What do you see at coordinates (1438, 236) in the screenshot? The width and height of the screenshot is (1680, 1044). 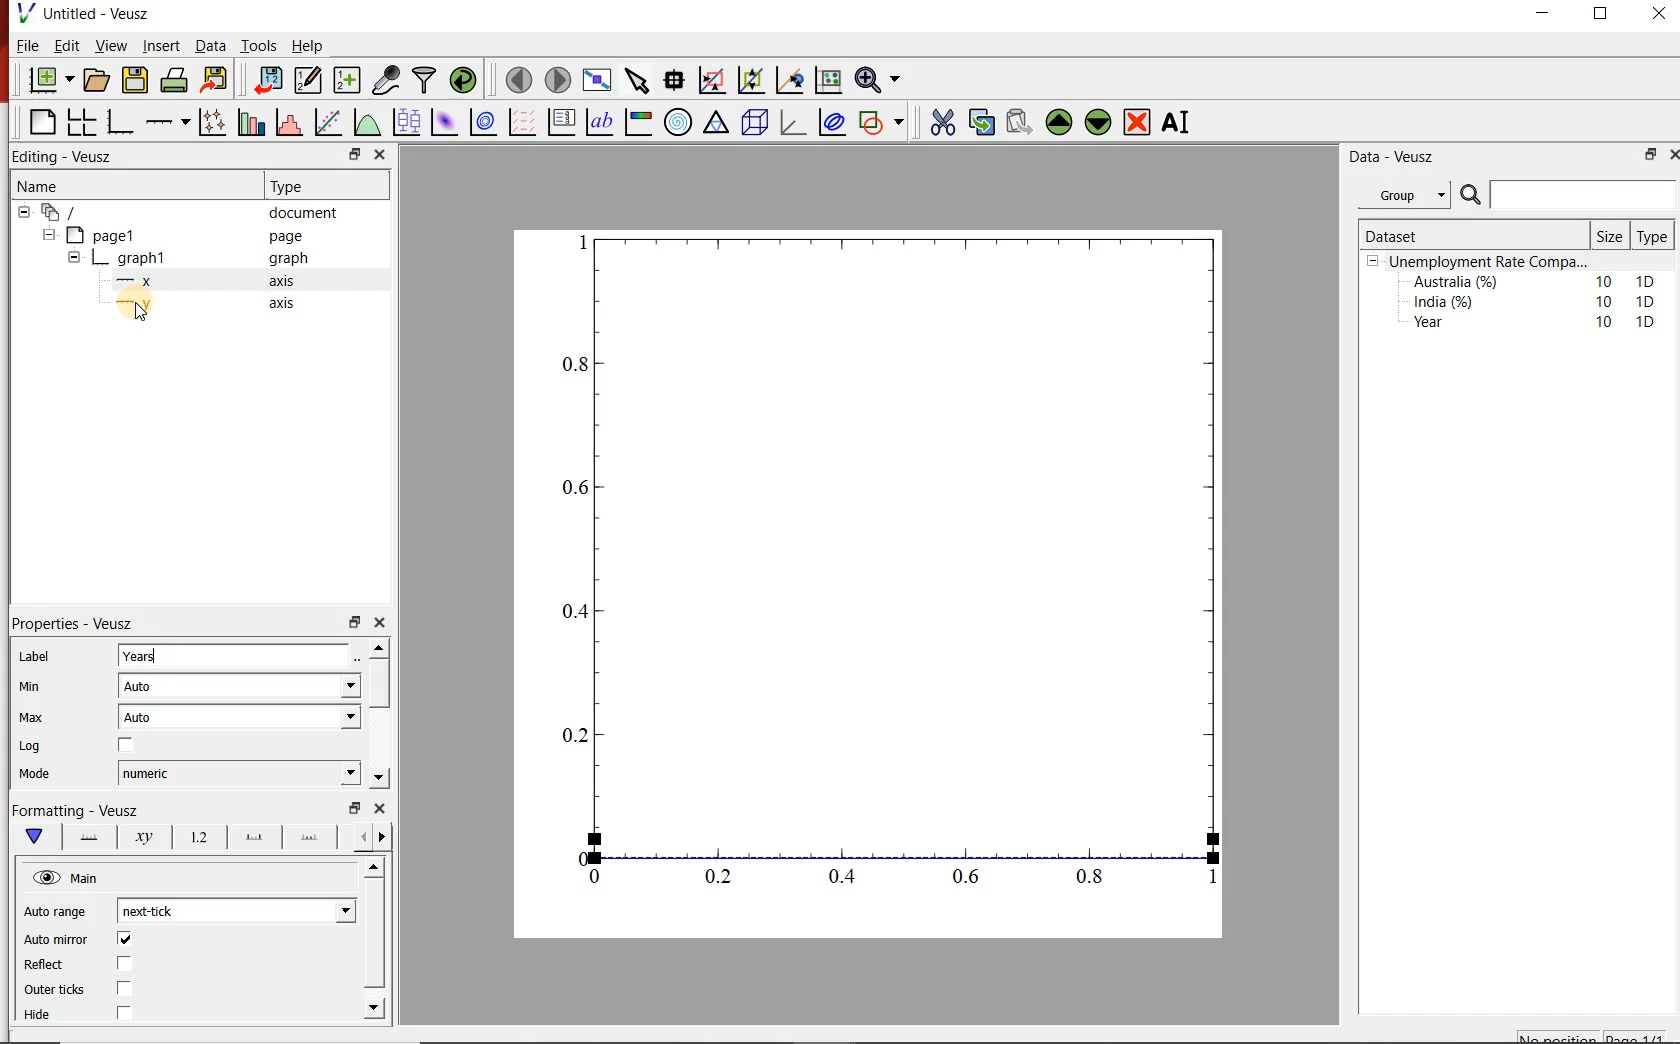 I see `Dataset` at bounding box center [1438, 236].